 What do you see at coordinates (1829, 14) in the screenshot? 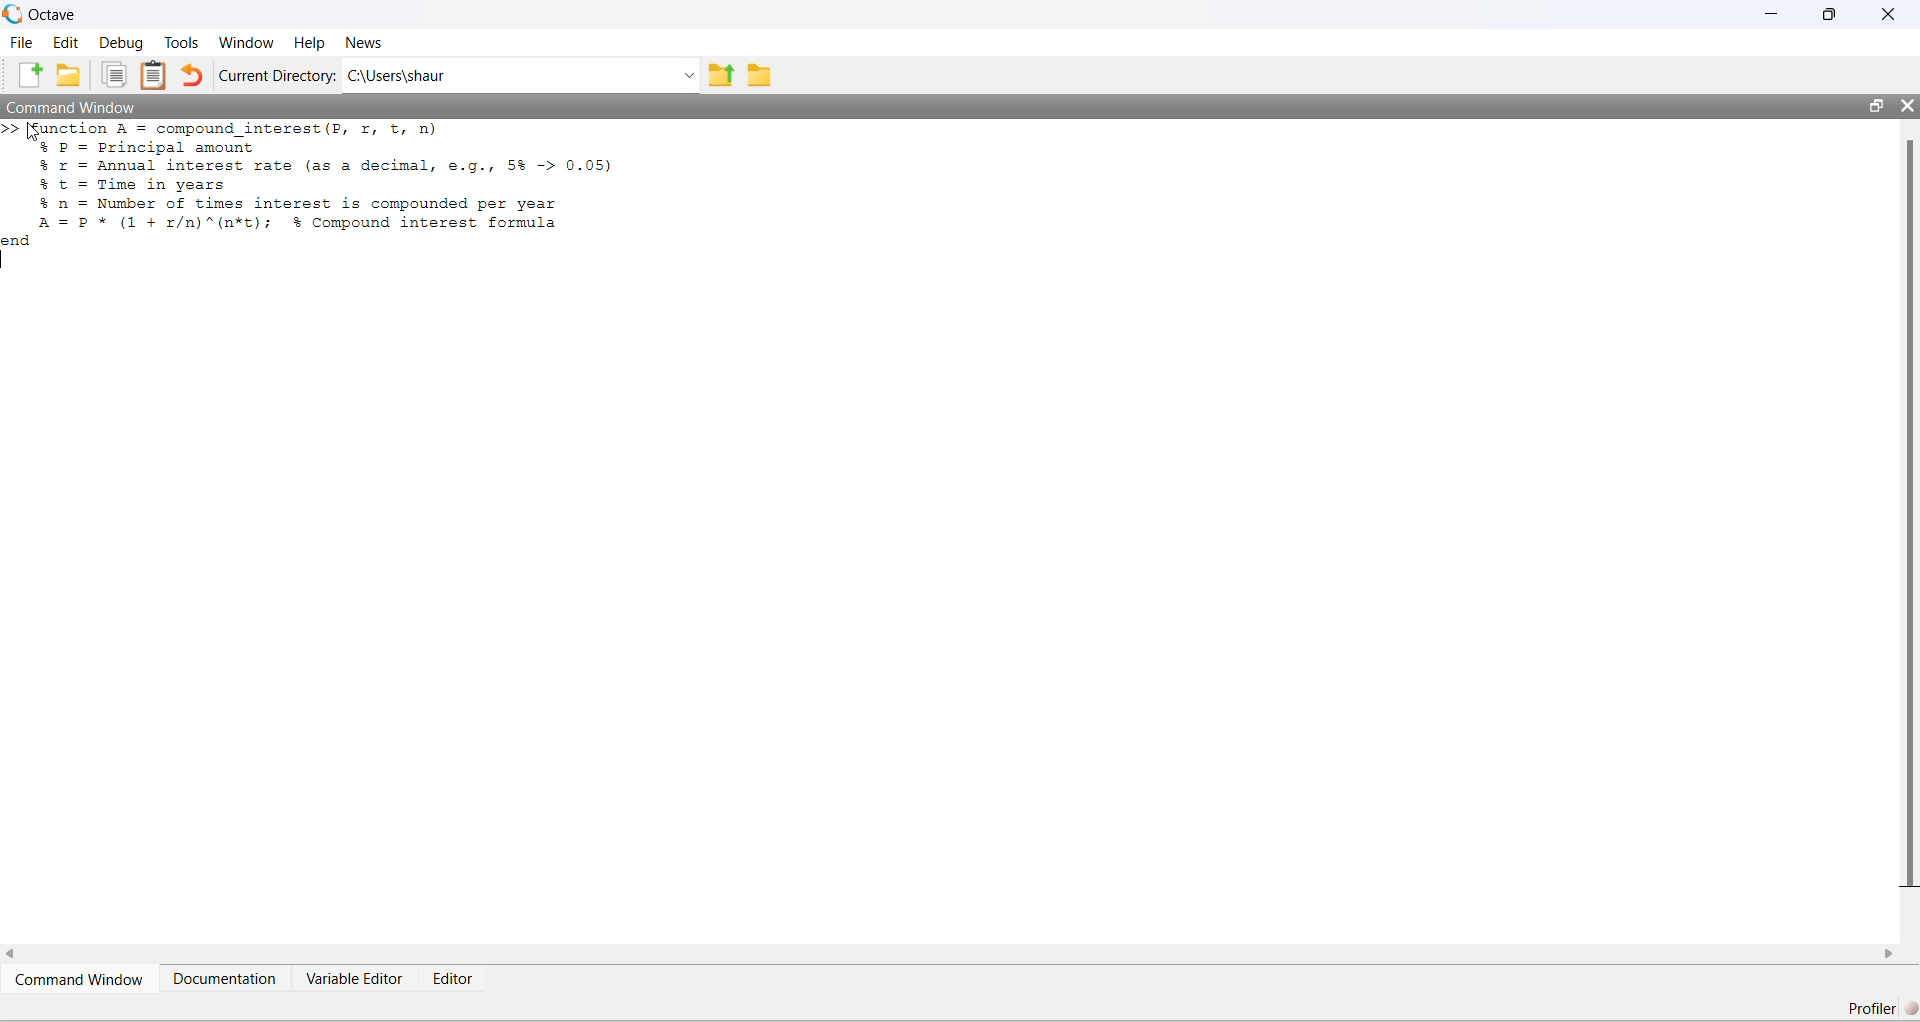
I see `maximize` at bounding box center [1829, 14].